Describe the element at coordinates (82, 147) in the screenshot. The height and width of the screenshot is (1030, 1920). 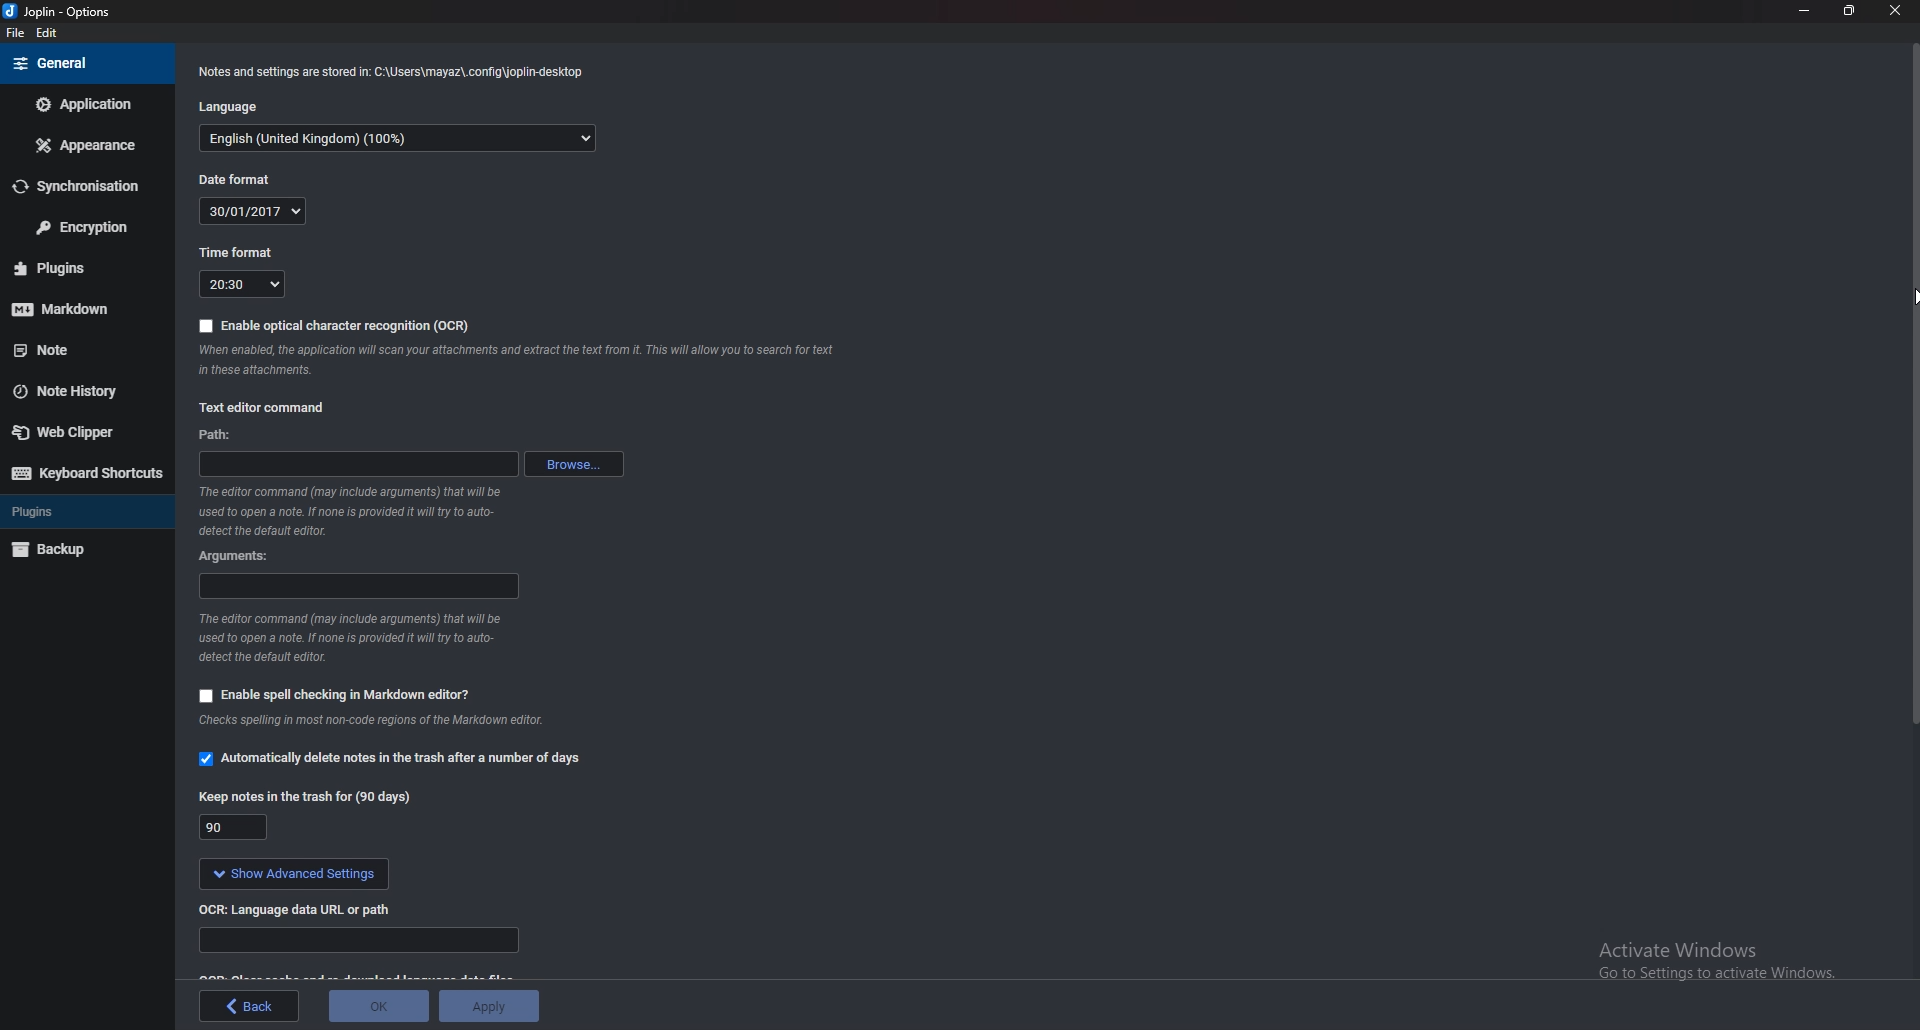
I see `Appearance` at that location.